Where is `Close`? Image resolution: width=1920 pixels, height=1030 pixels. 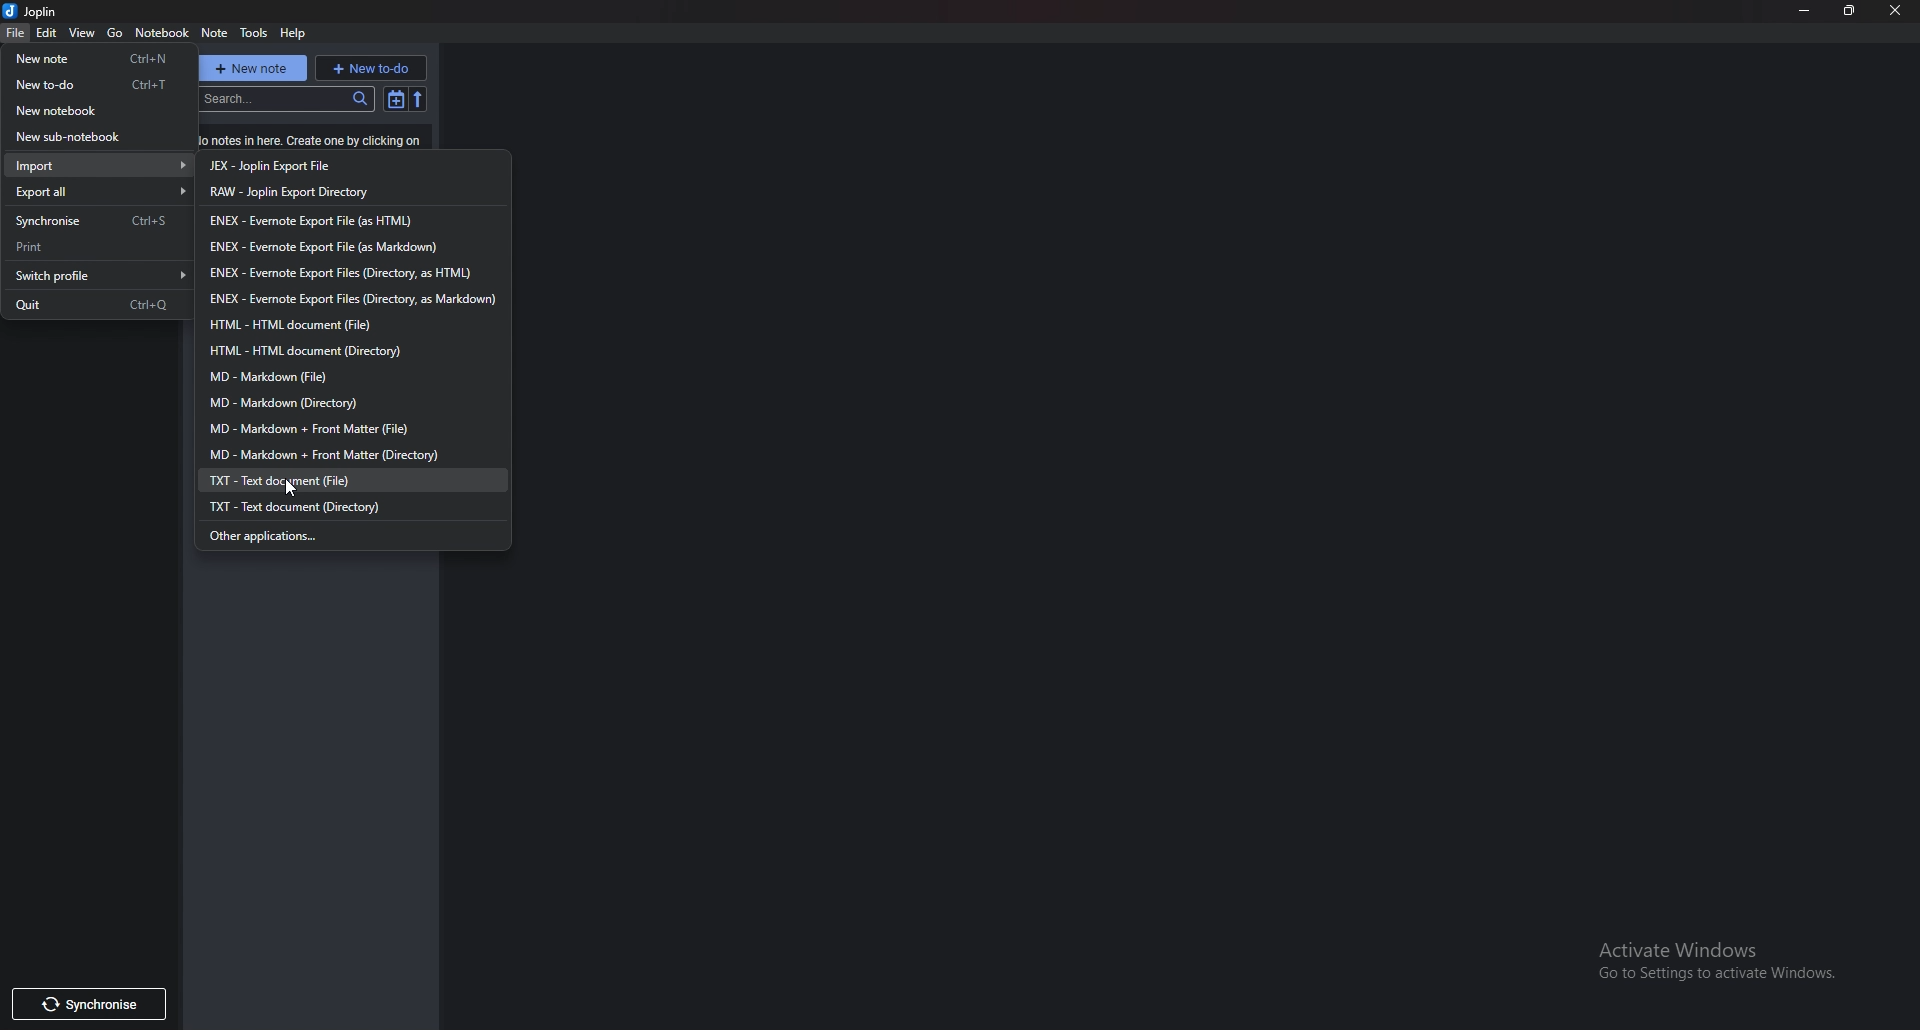 Close is located at coordinates (1894, 11).